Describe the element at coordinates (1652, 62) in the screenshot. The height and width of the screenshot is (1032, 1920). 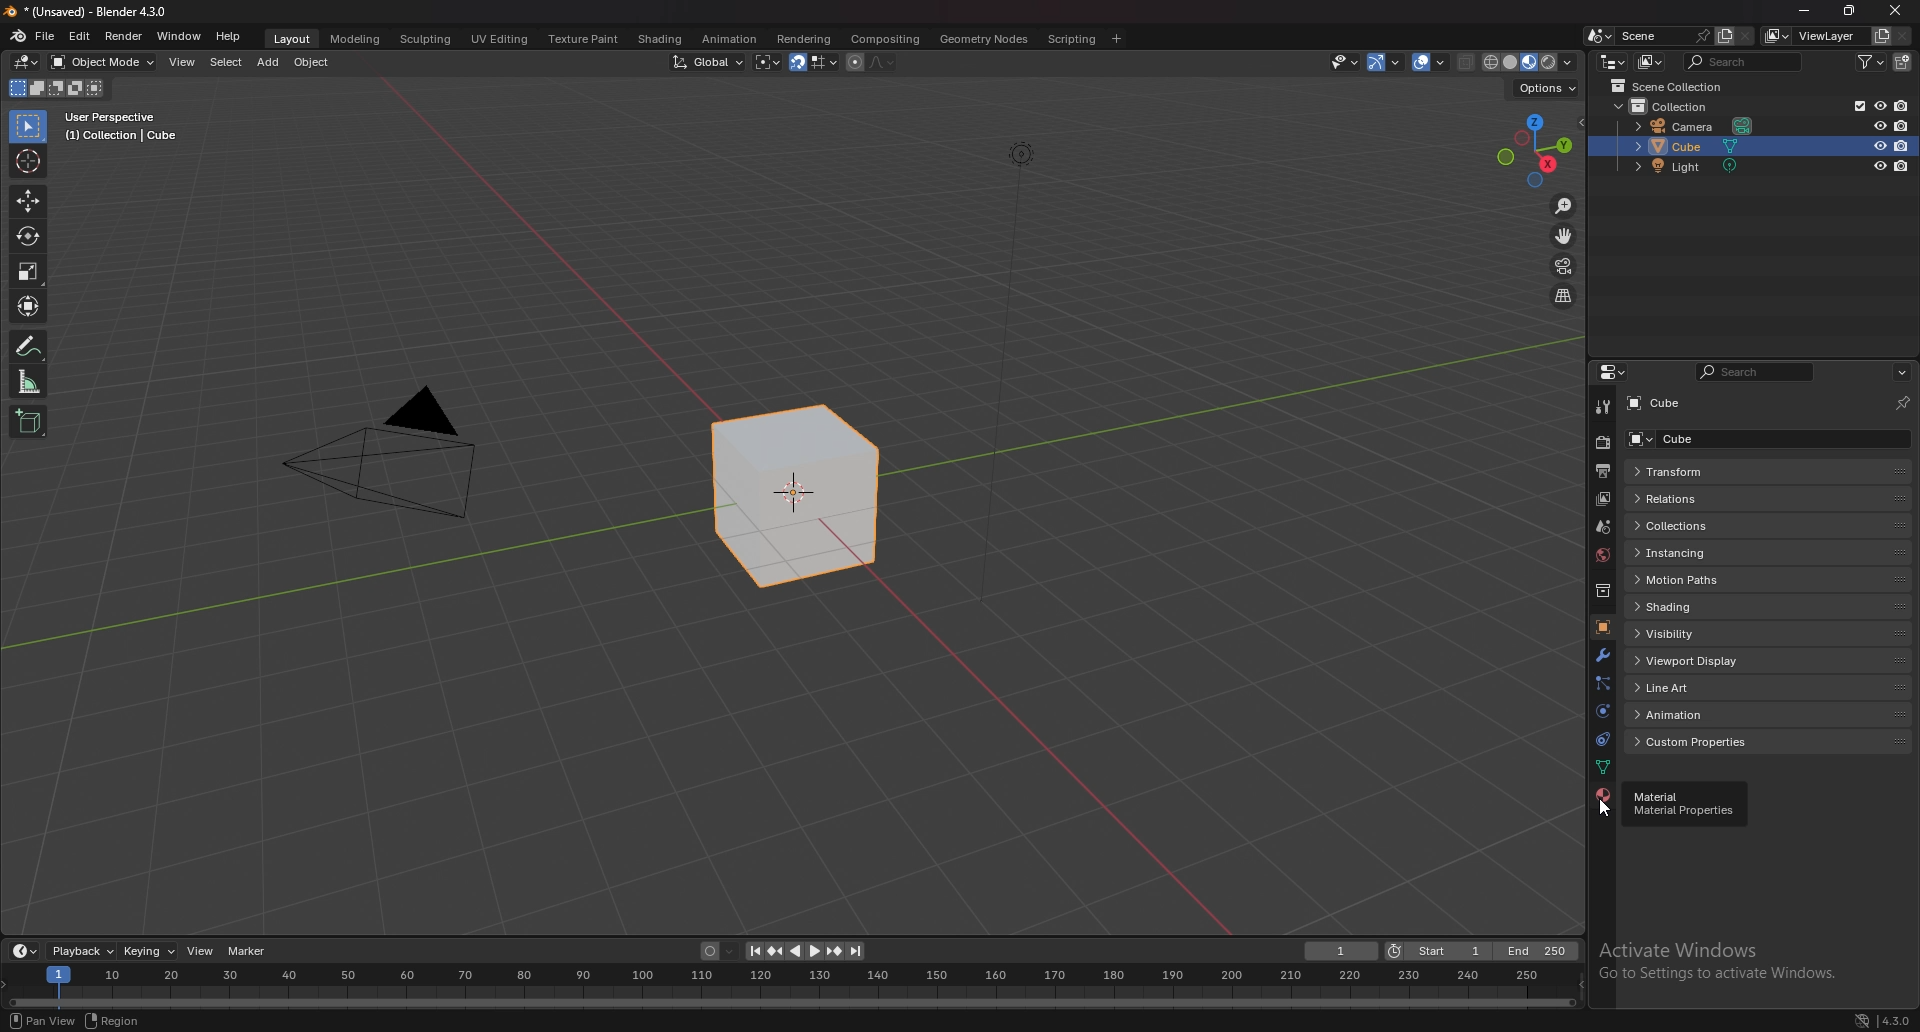
I see `display mode` at that location.